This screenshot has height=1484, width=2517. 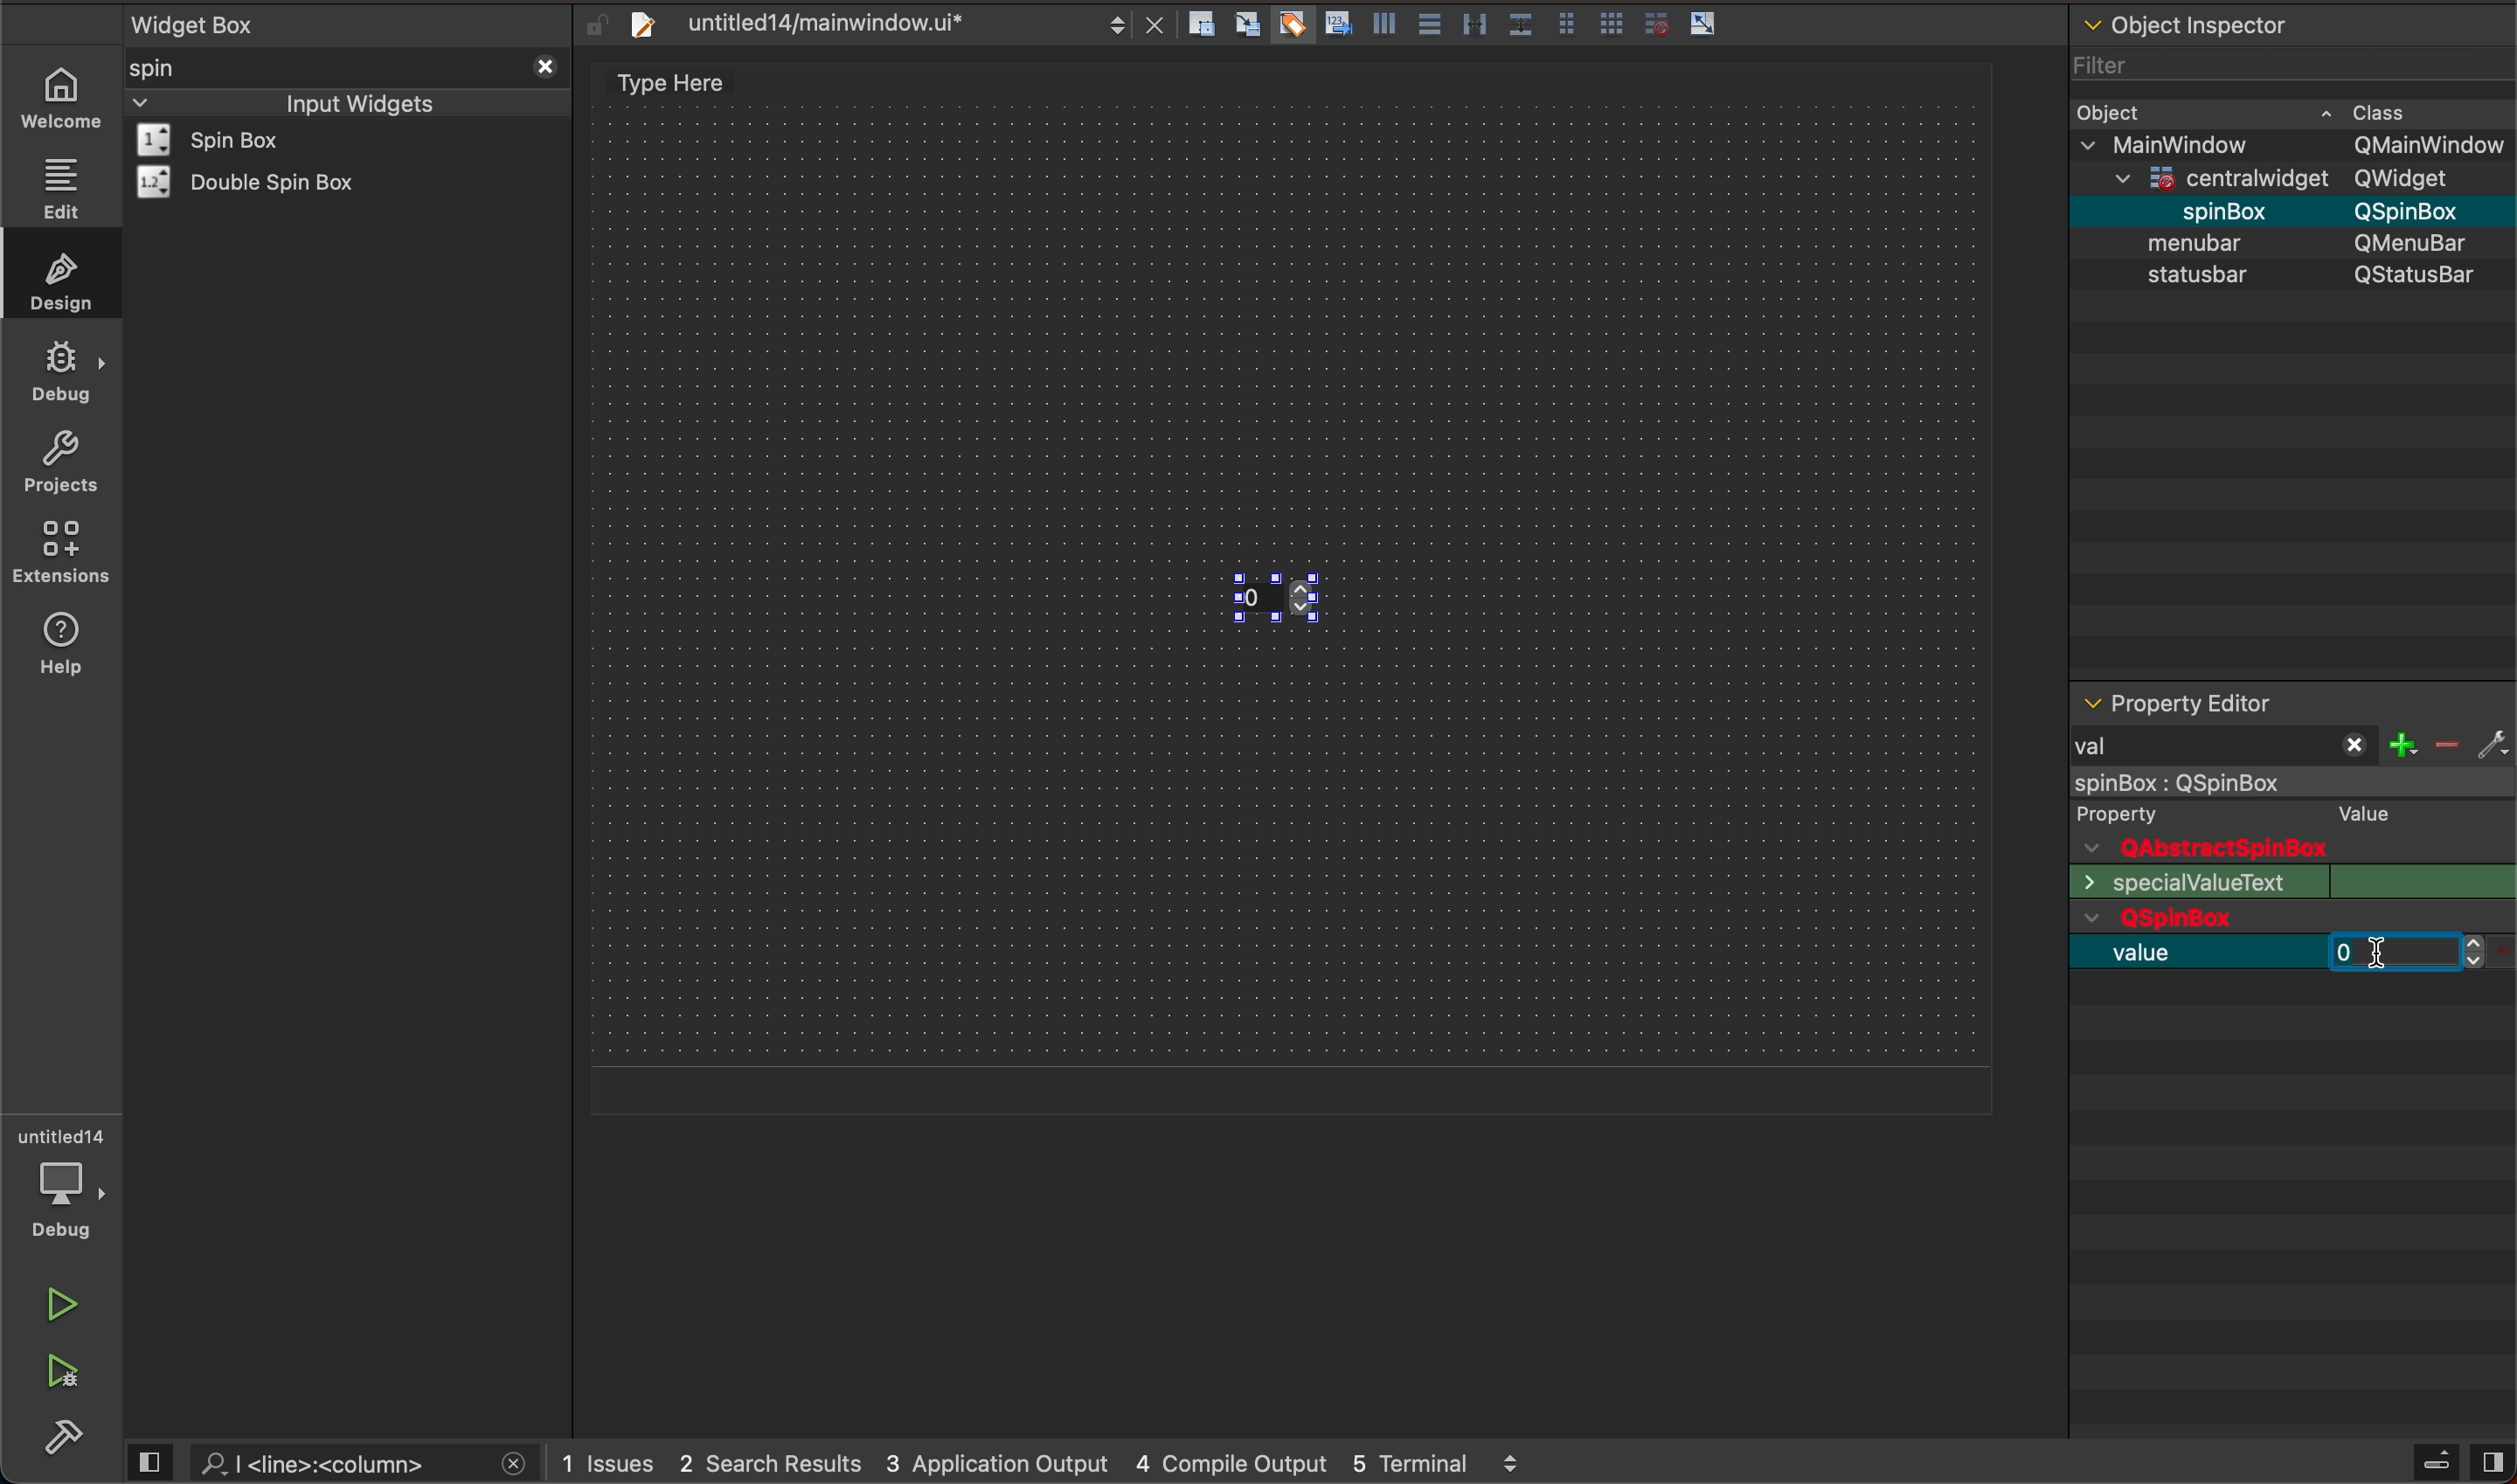 I want to click on widget box, so click(x=353, y=22).